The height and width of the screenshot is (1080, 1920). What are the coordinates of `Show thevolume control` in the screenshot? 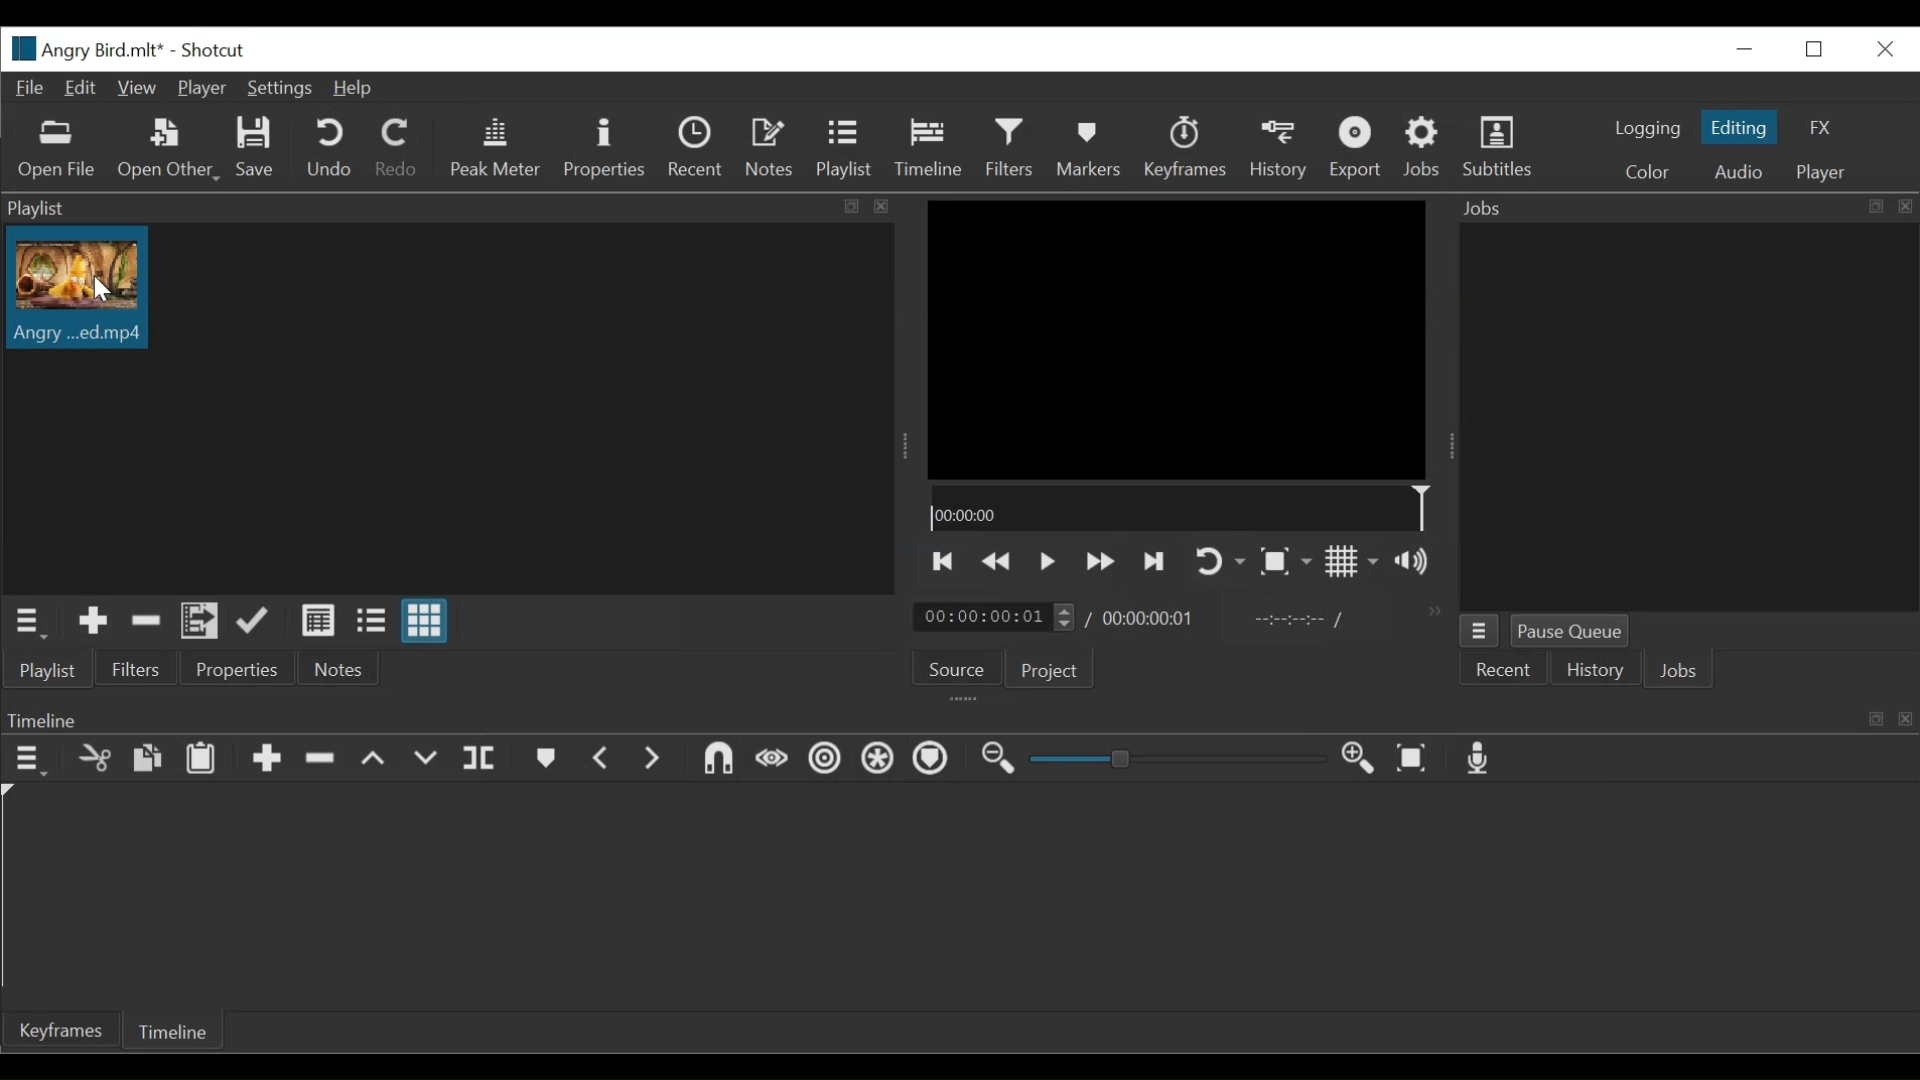 It's located at (1417, 562).